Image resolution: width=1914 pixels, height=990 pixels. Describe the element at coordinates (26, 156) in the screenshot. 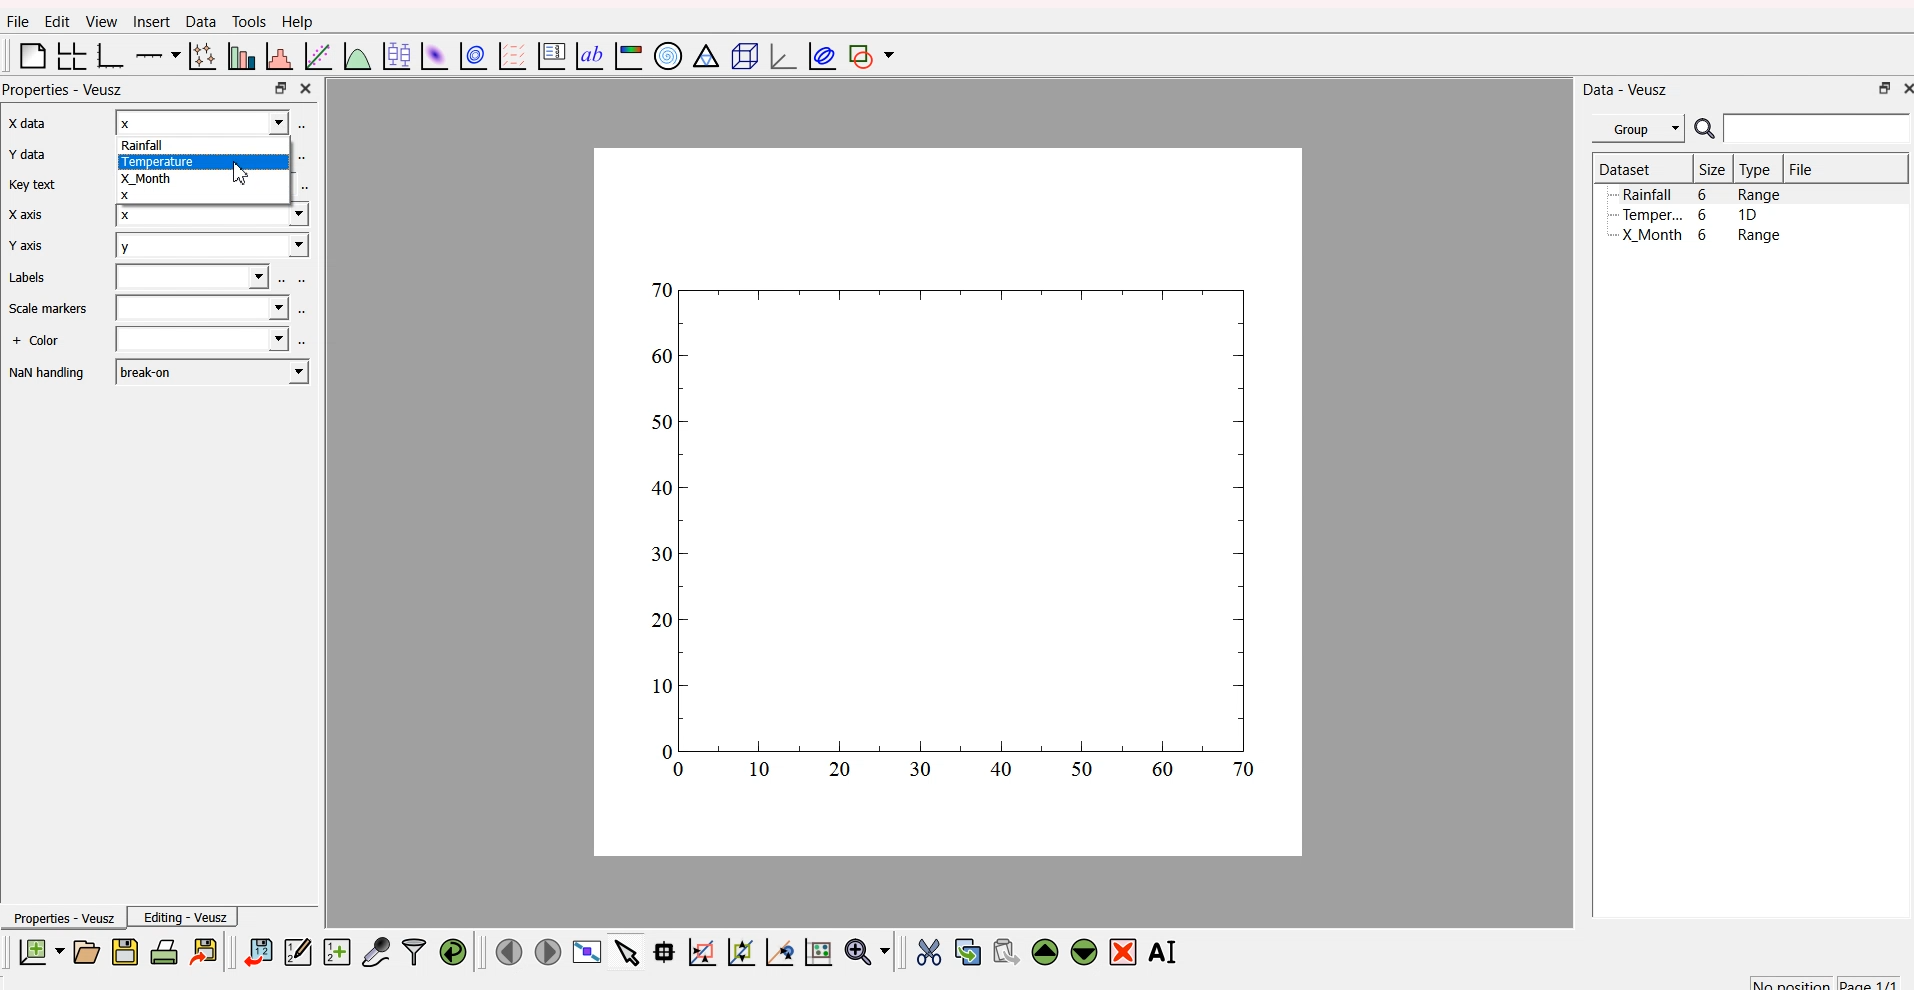

I see `Y data` at that location.